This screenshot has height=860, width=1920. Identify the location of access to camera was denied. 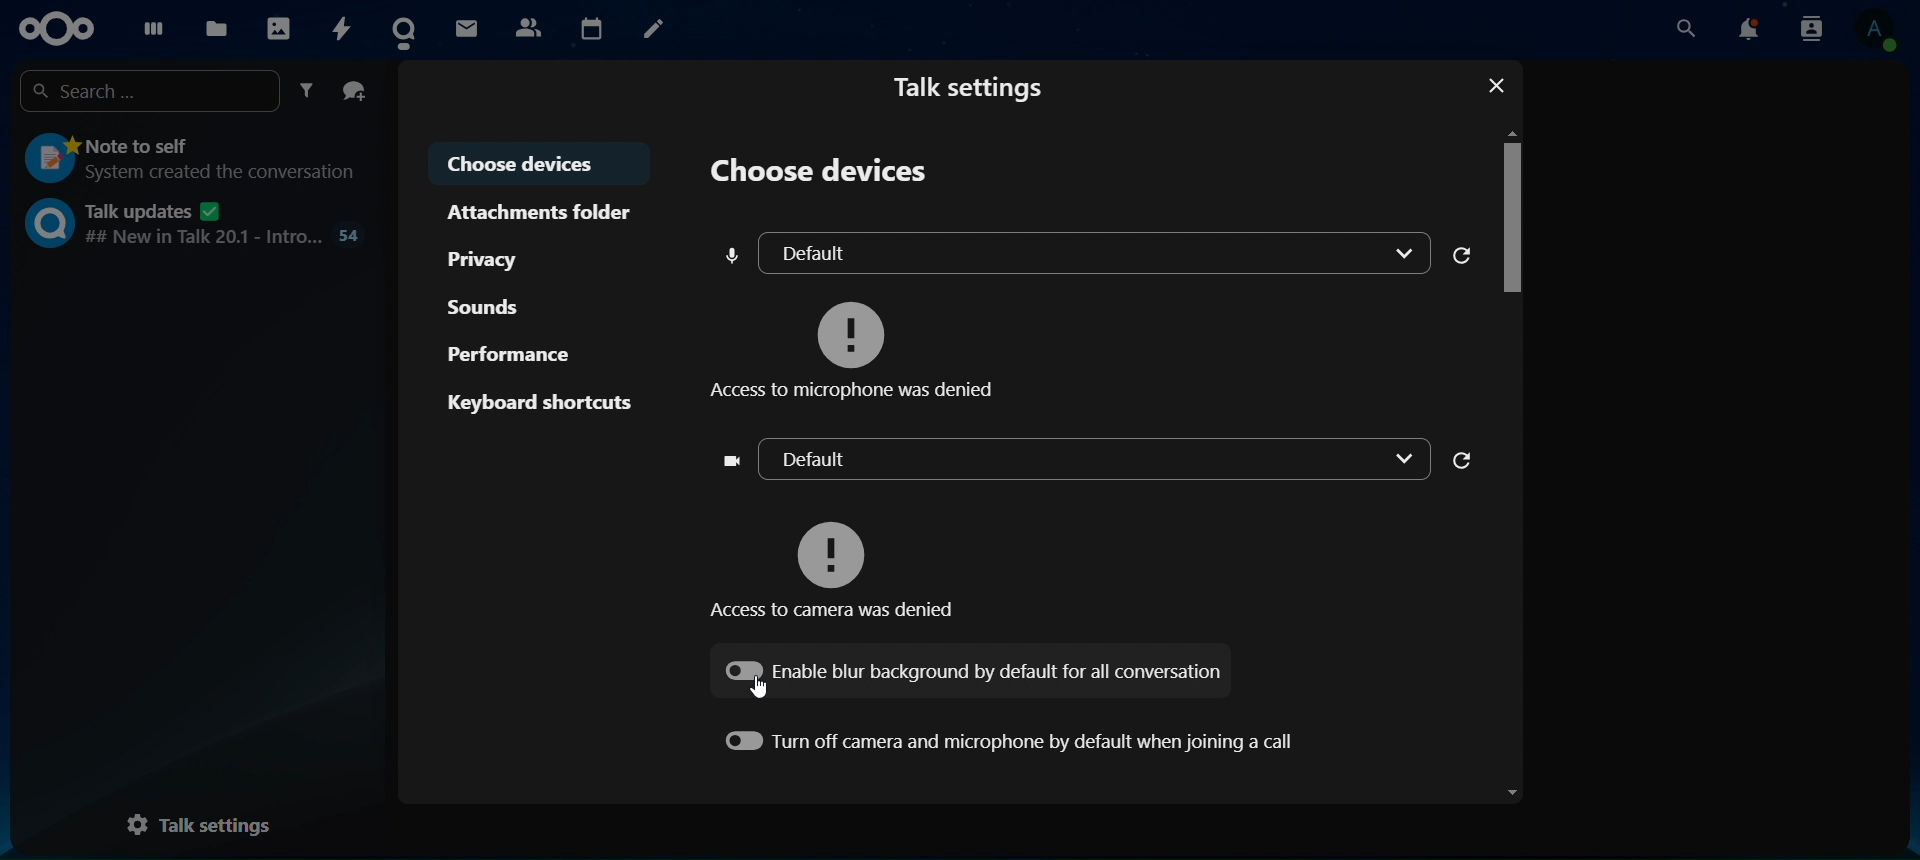
(840, 558).